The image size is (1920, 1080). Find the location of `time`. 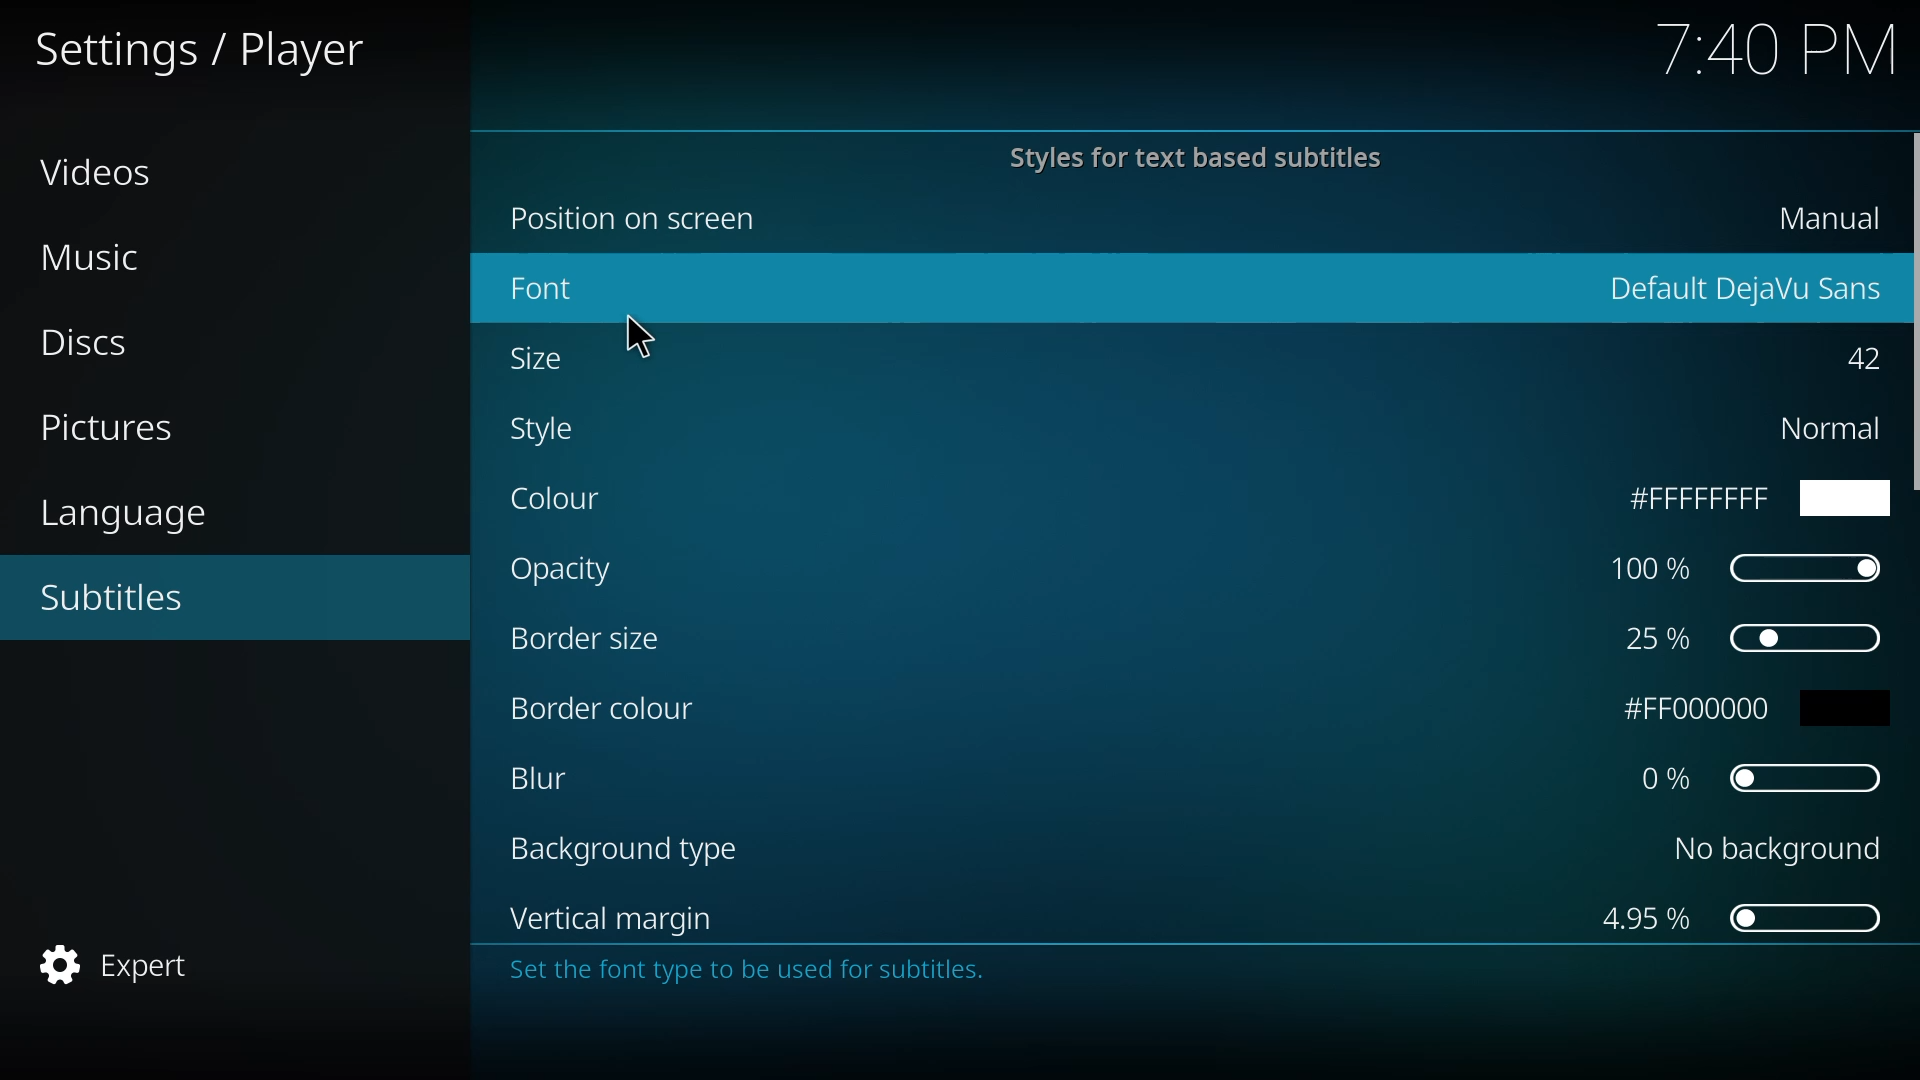

time is located at coordinates (1776, 52).